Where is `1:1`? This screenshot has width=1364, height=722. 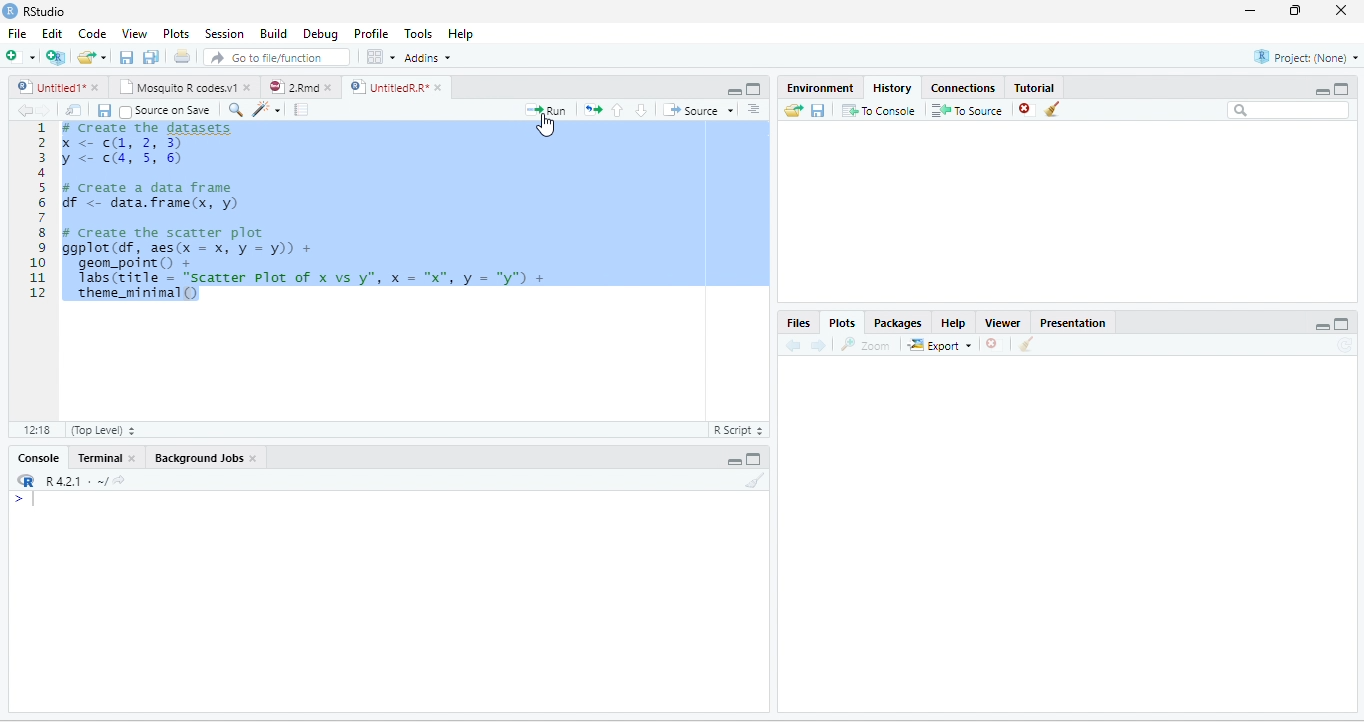 1:1 is located at coordinates (34, 429).